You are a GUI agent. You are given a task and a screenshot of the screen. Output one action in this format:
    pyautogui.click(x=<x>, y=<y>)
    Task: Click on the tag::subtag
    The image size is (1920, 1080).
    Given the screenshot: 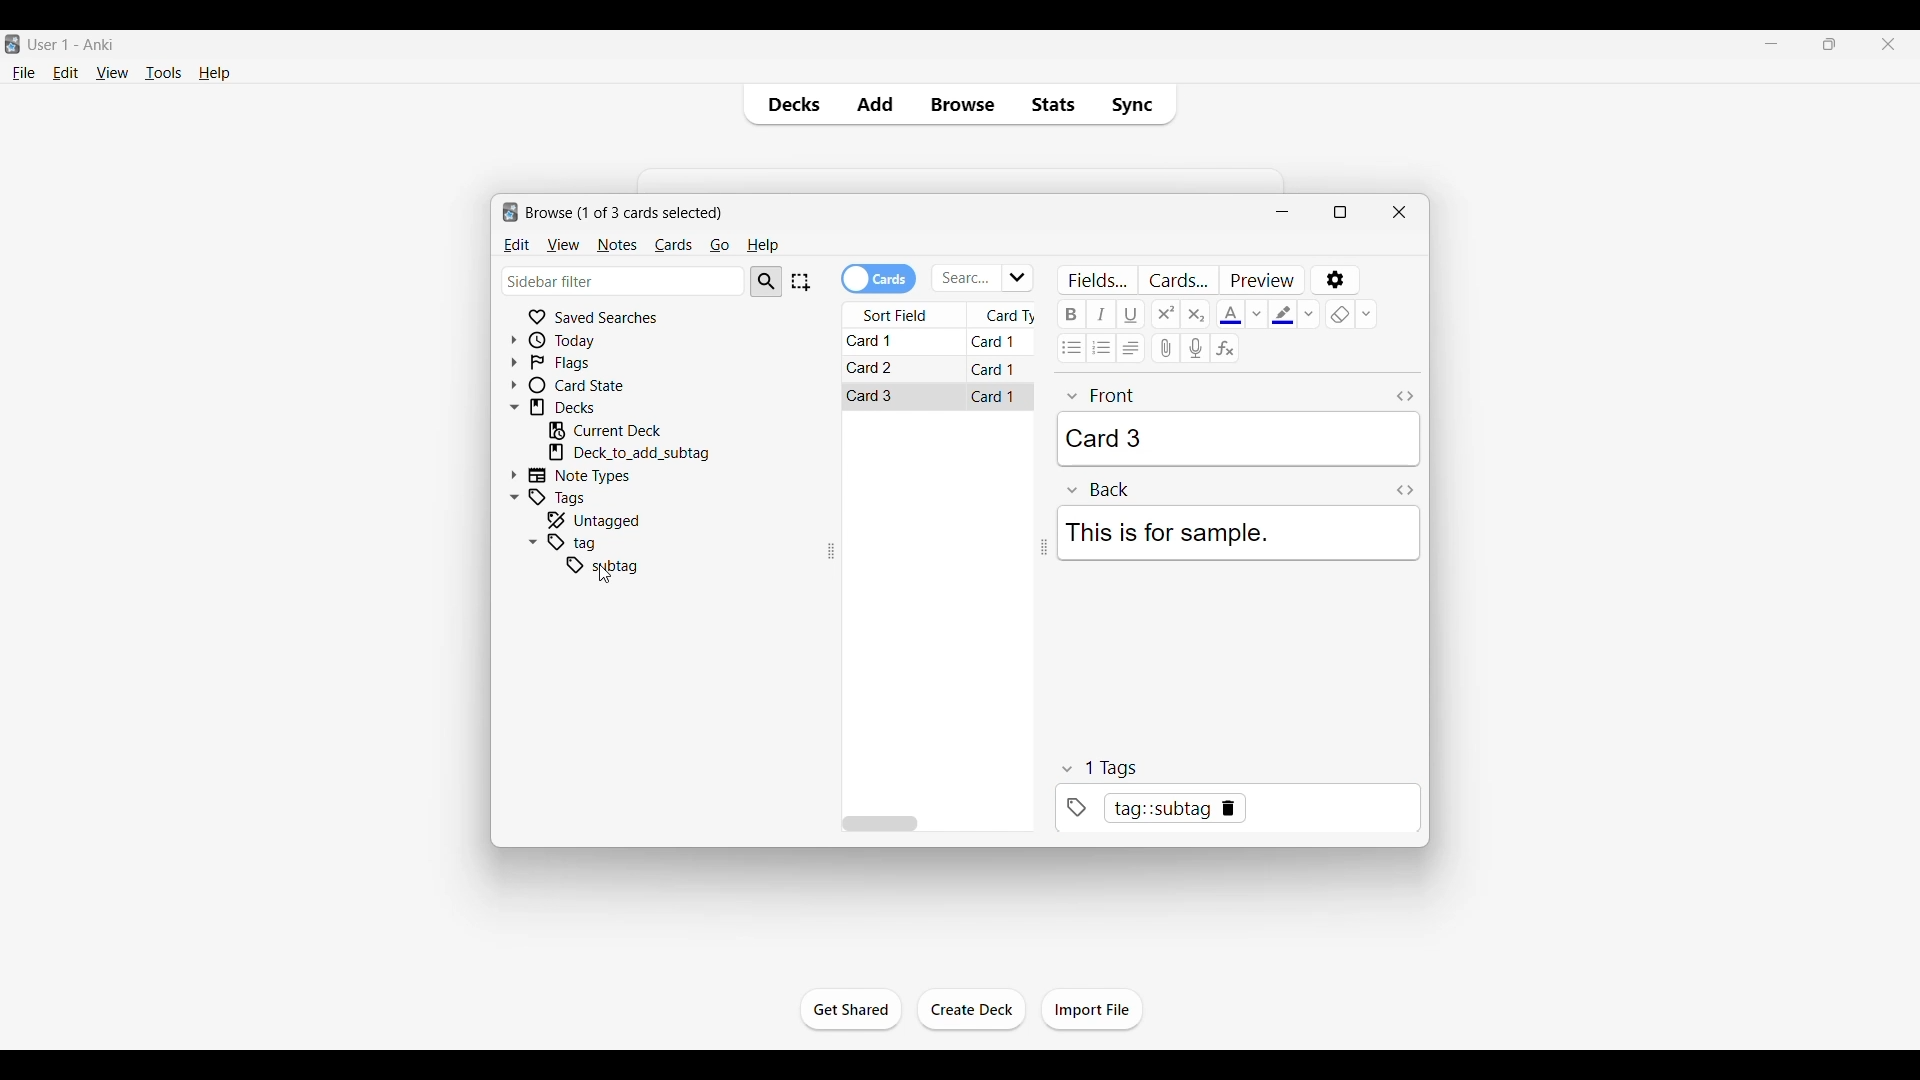 What is the action you would take?
    pyautogui.click(x=1233, y=810)
    